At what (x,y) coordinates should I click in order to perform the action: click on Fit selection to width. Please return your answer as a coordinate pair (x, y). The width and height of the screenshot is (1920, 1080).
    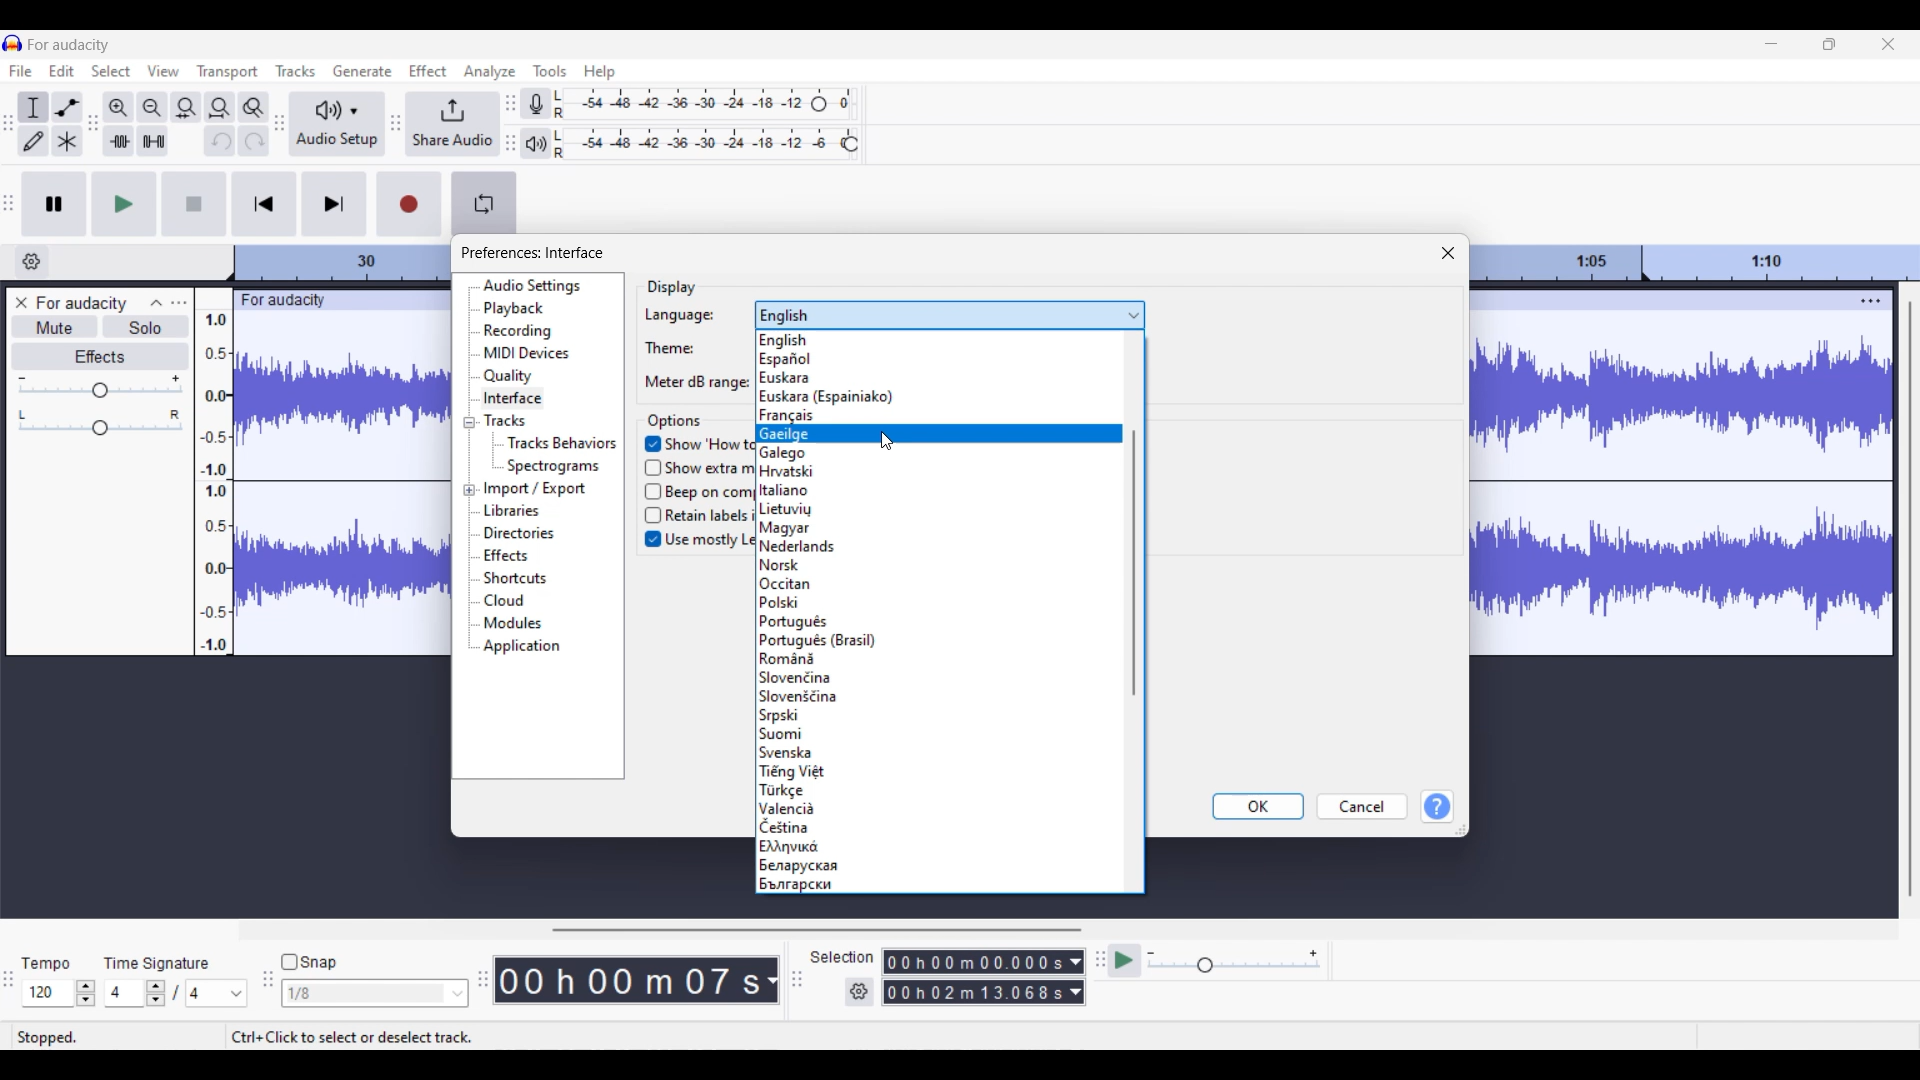
    Looking at the image, I should click on (186, 108).